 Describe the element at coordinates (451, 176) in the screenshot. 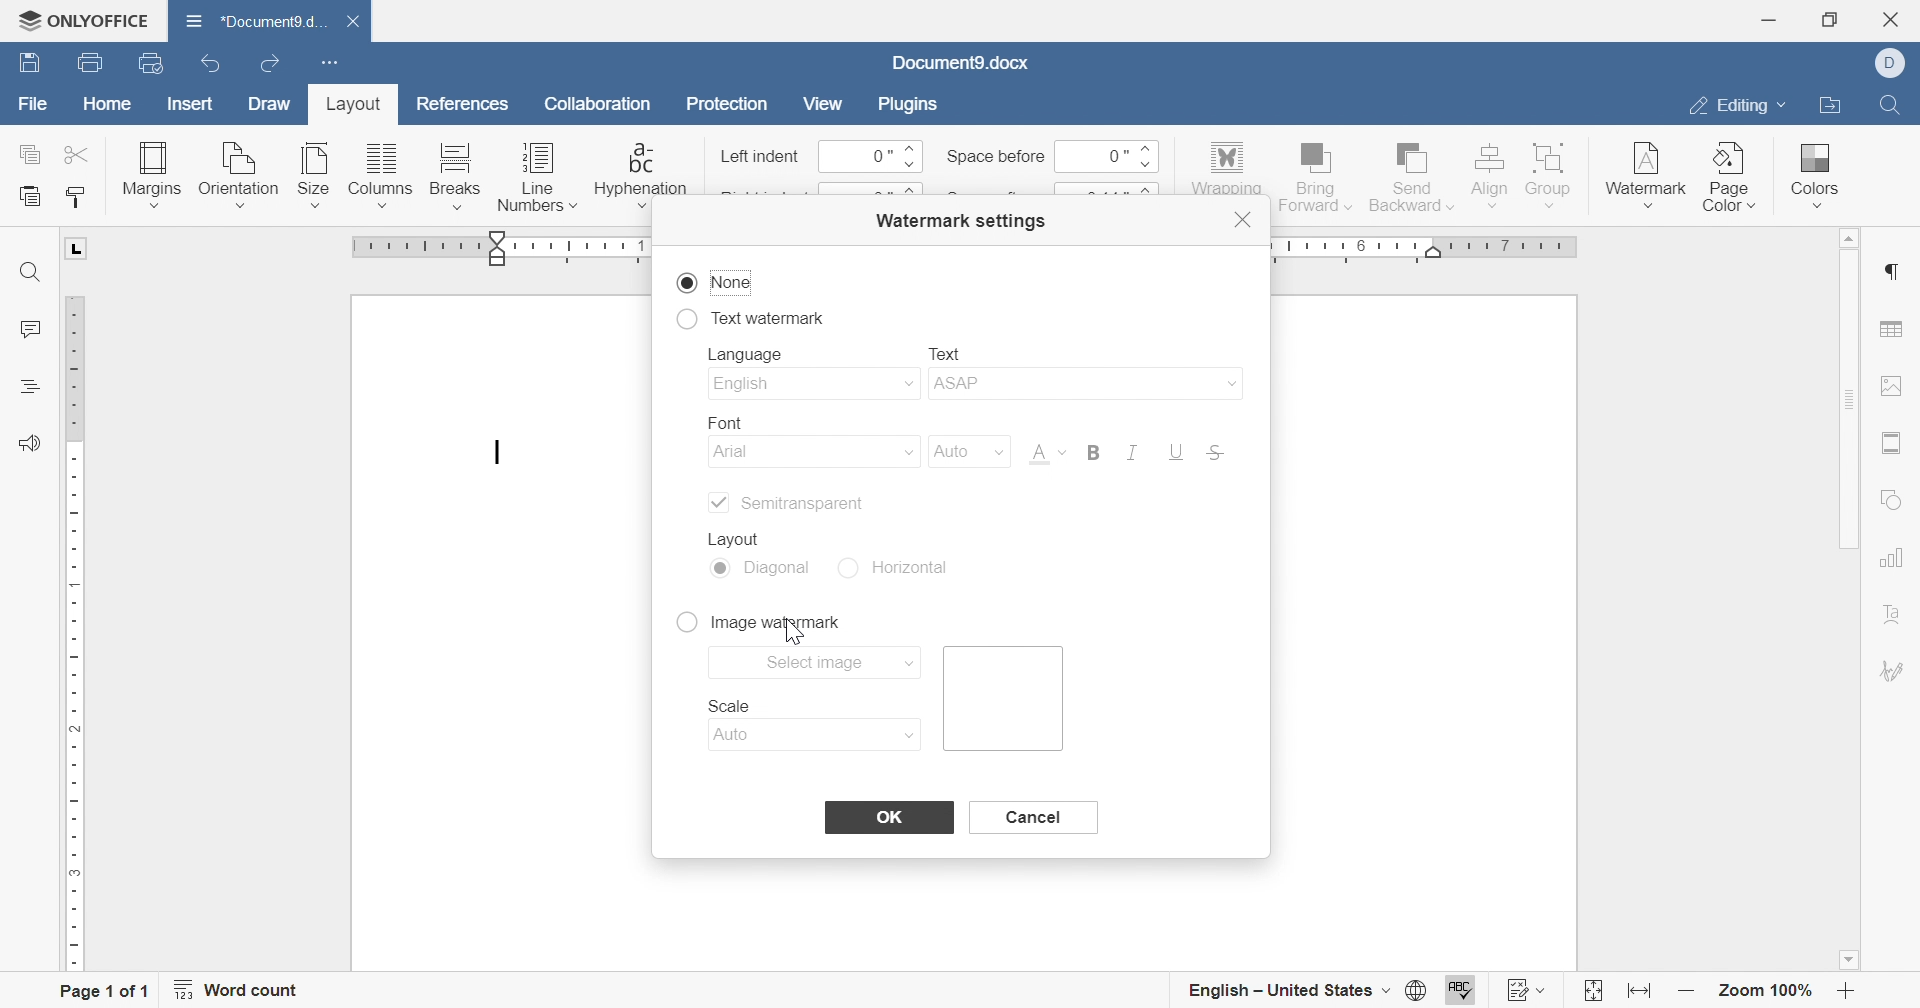

I see `breaks` at that location.